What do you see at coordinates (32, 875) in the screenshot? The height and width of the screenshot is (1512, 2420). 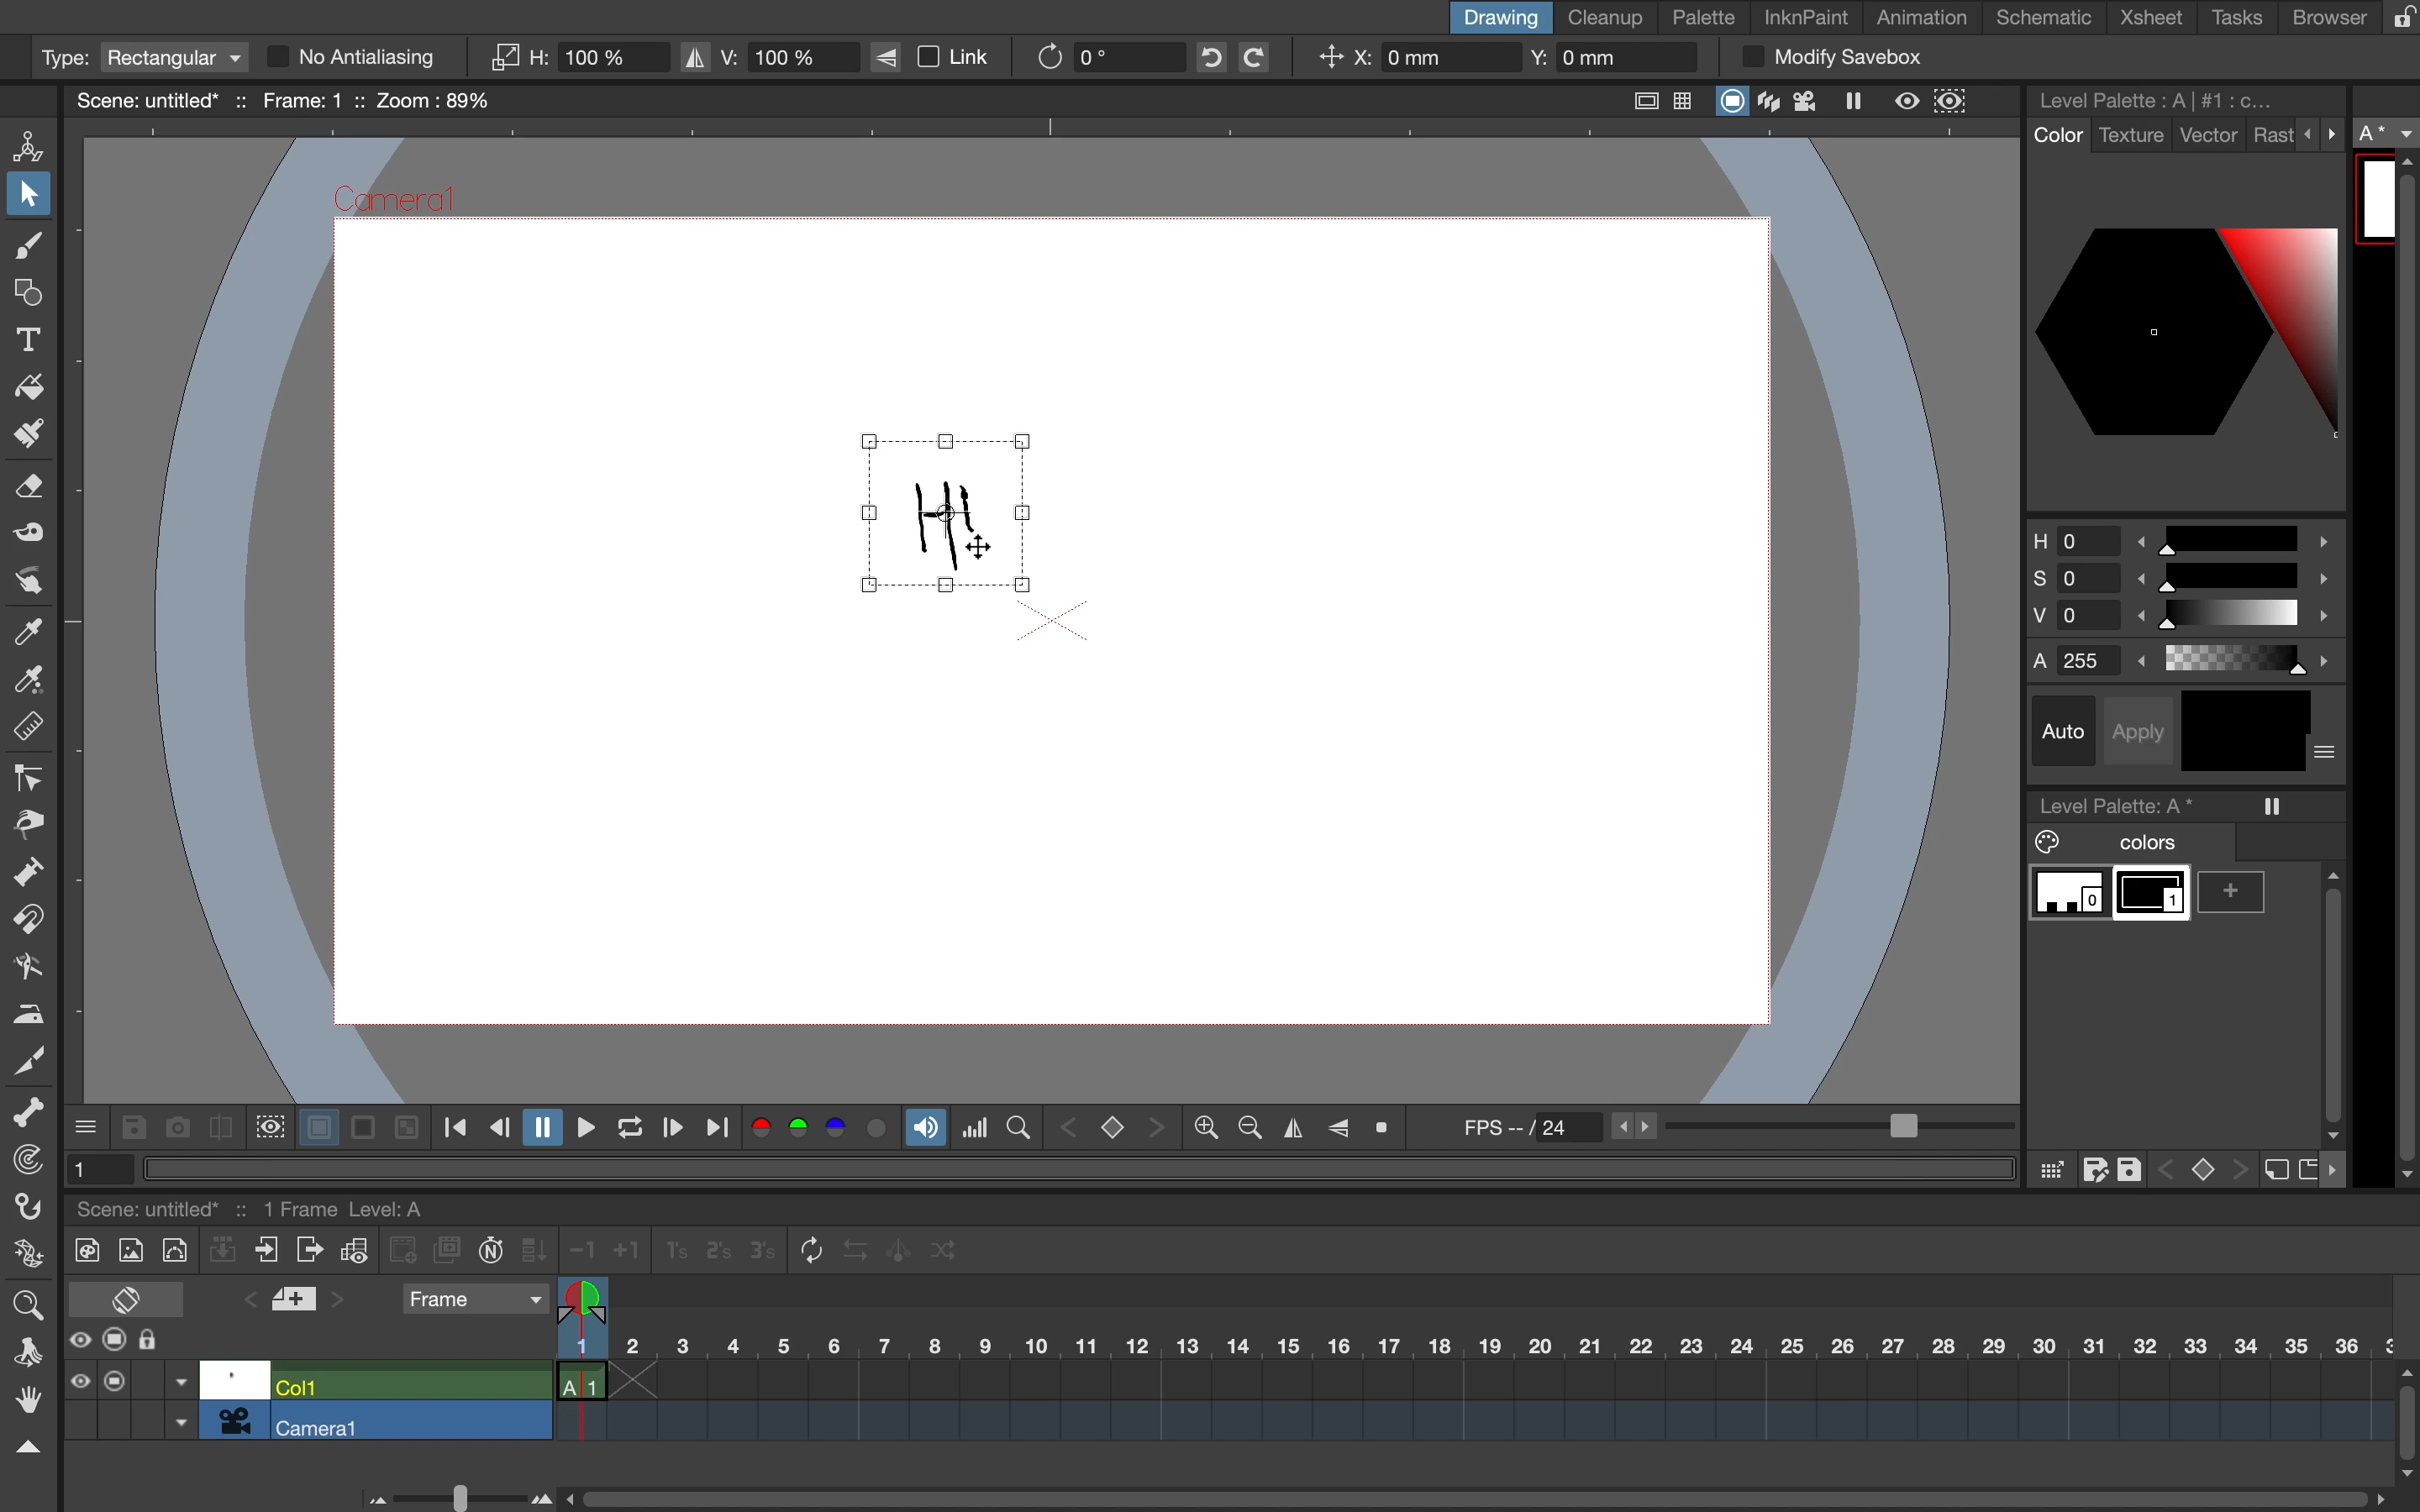 I see `pump tool` at bounding box center [32, 875].